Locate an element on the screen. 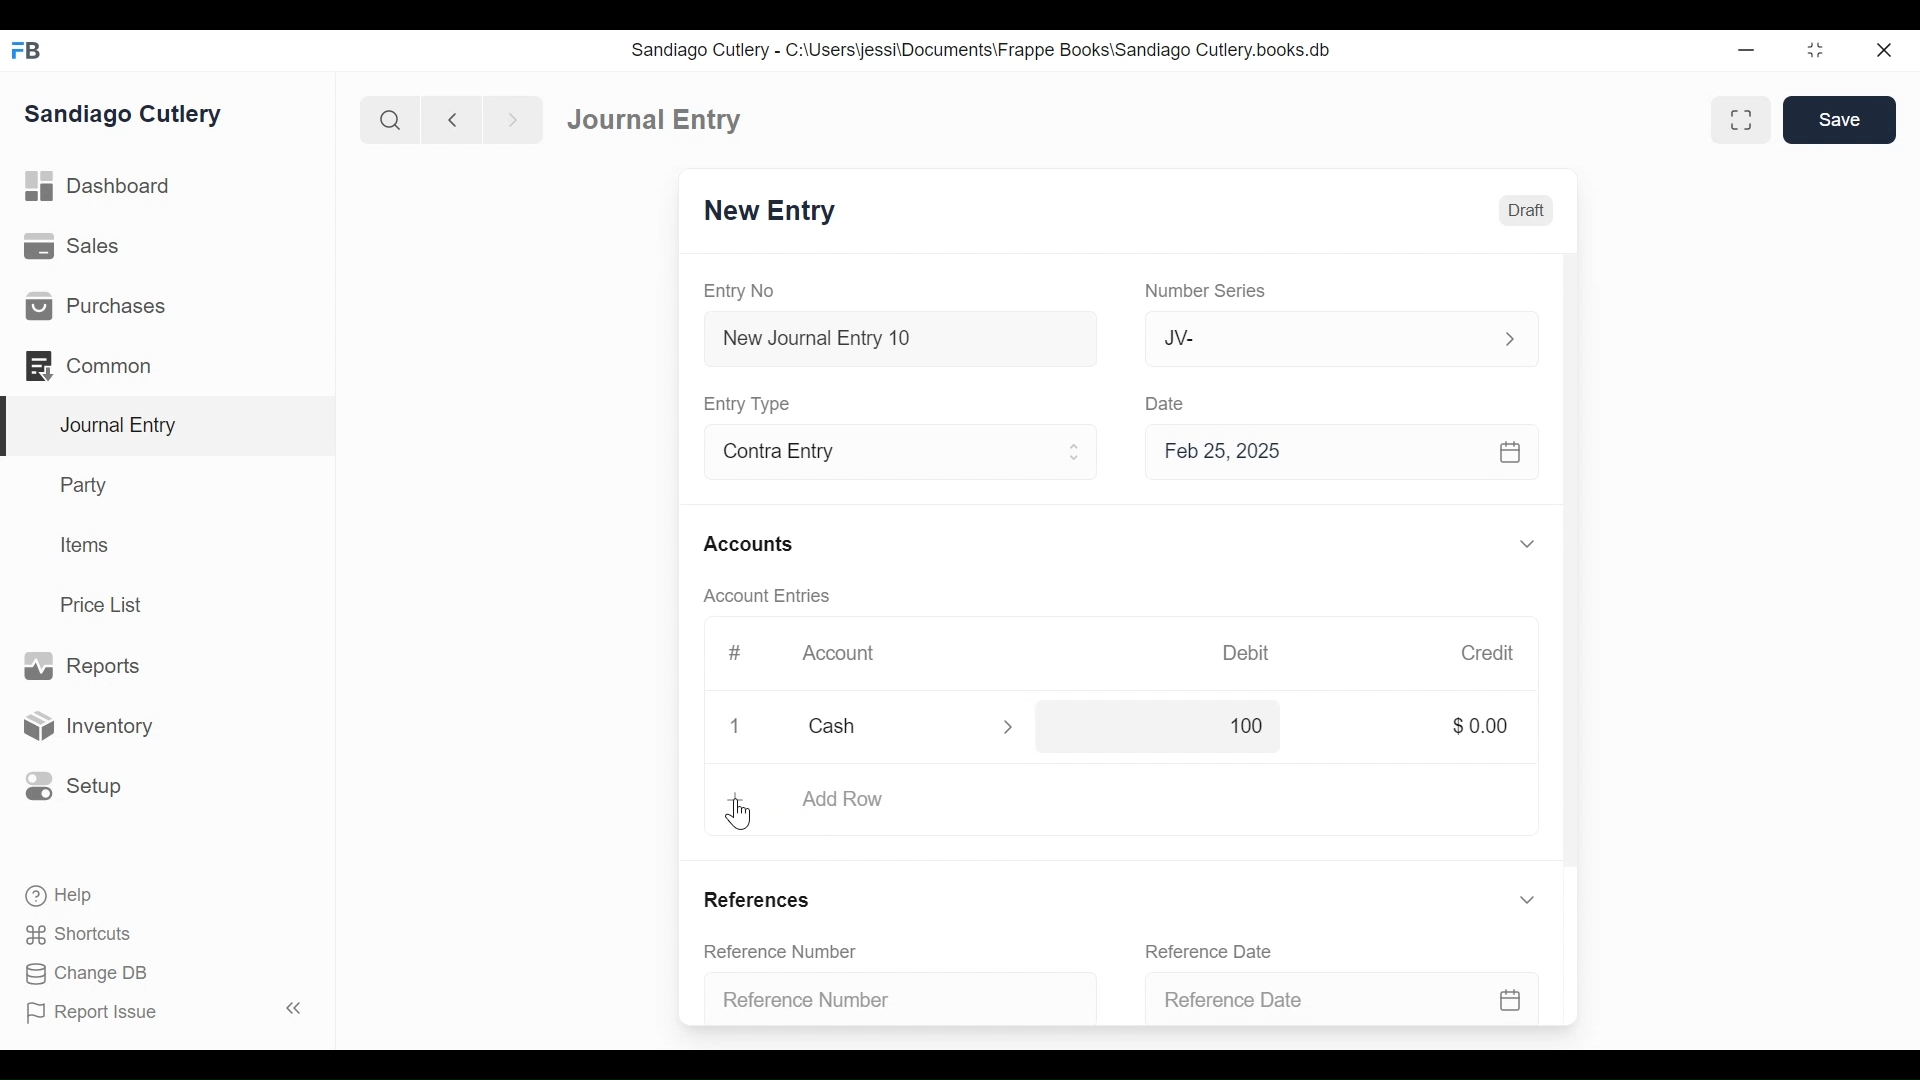 This screenshot has width=1920, height=1080. Reports is located at coordinates (80, 665).